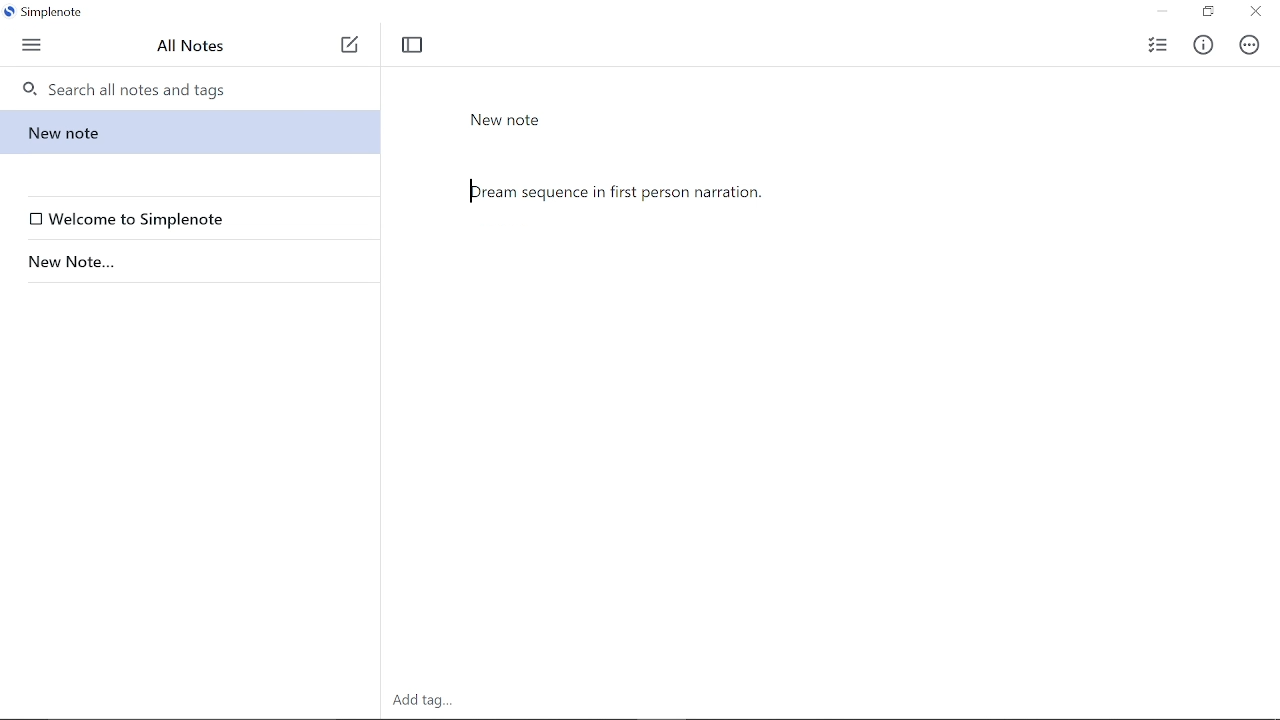  Describe the element at coordinates (197, 88) in the screenshot. I see `Search all notes and tags` at that location.